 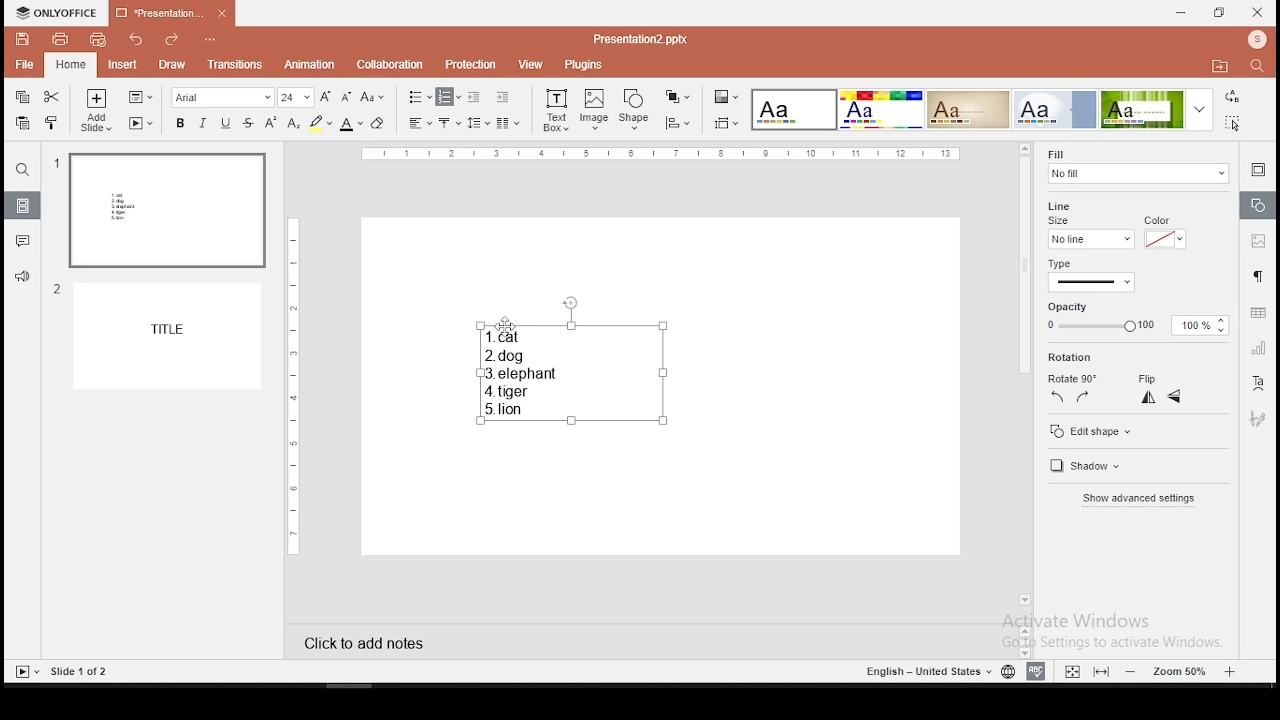 I want to click on comments, so click(x=20, y=242).